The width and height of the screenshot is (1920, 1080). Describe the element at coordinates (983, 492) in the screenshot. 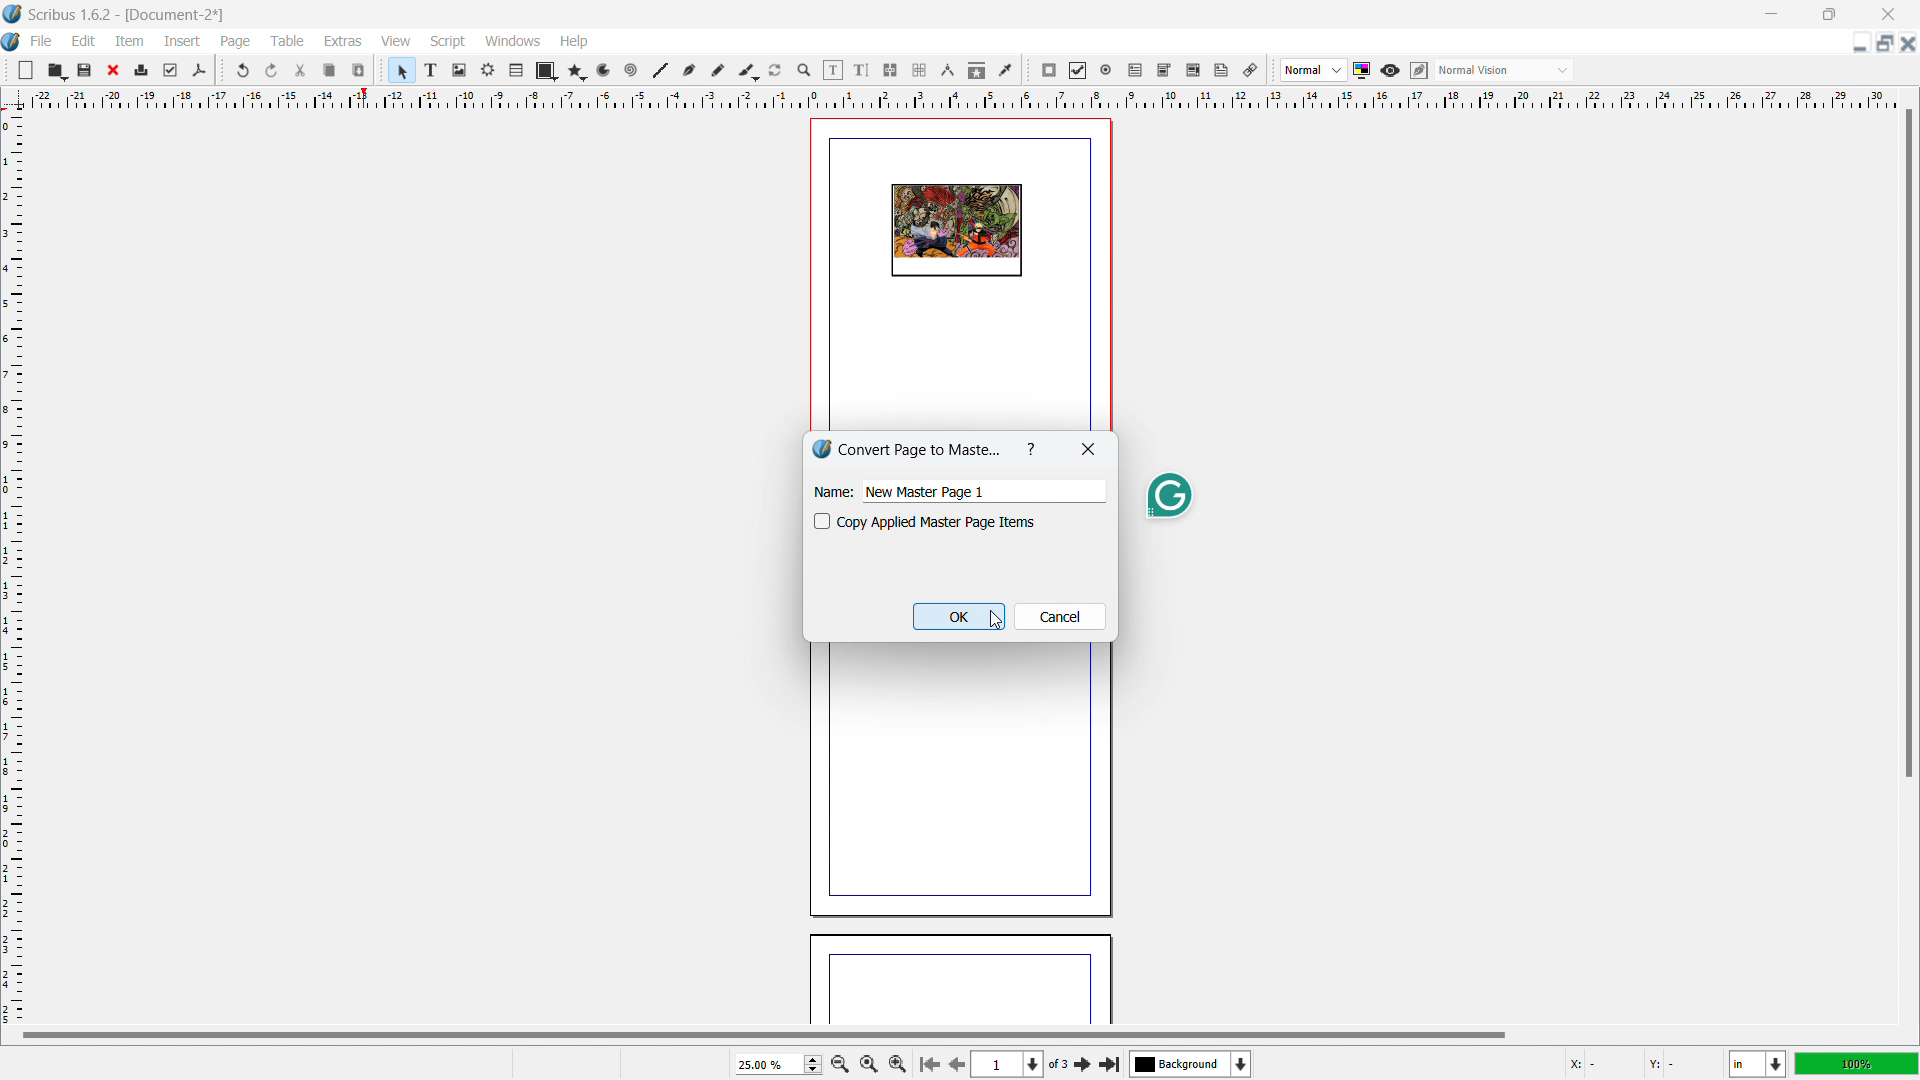

I see `edit new master page name` at that location.